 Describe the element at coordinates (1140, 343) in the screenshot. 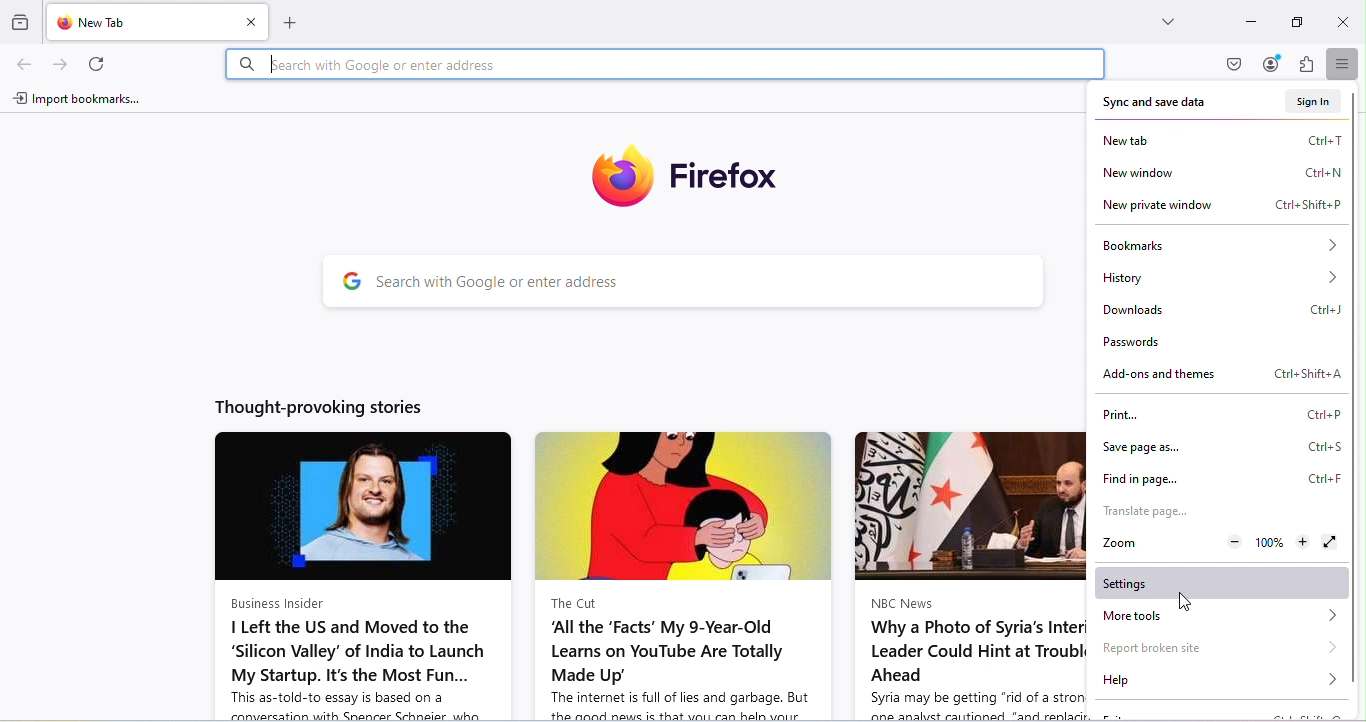

I see `Passwords` at that location.